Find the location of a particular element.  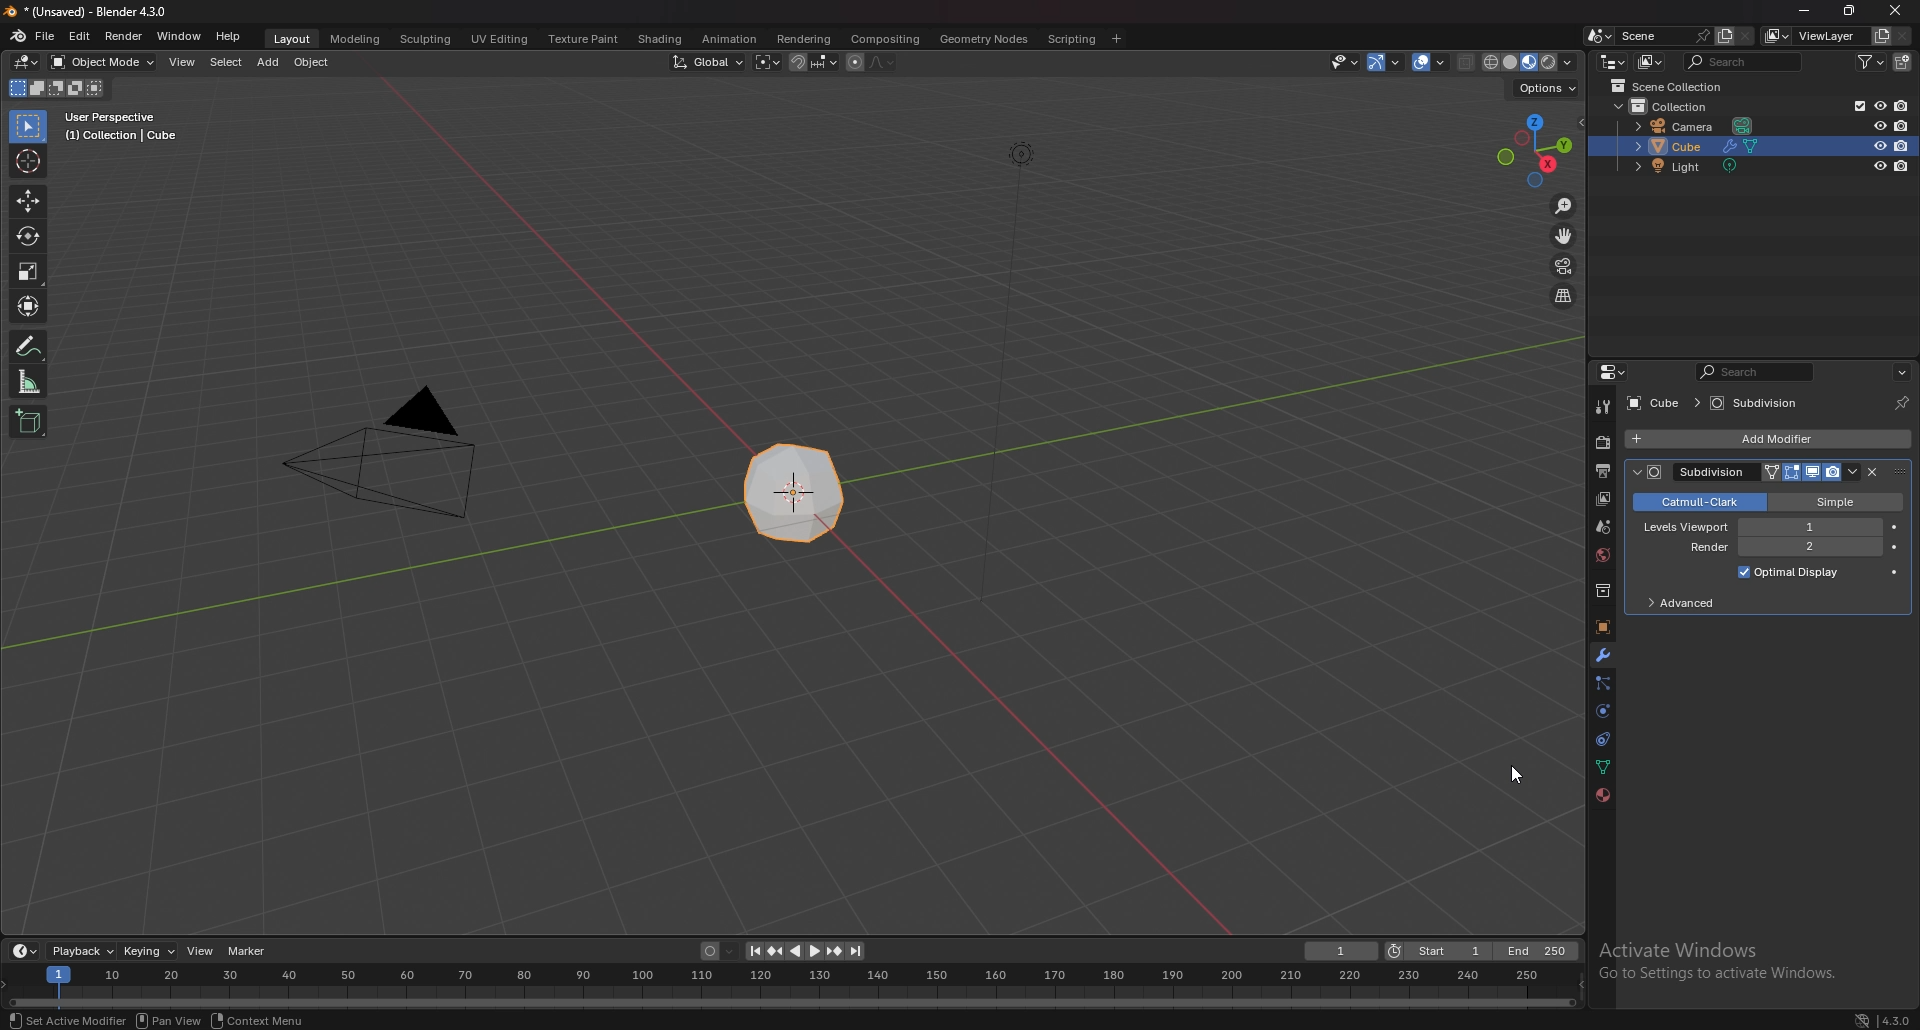

constraints is located at coordinates (1601, 738).